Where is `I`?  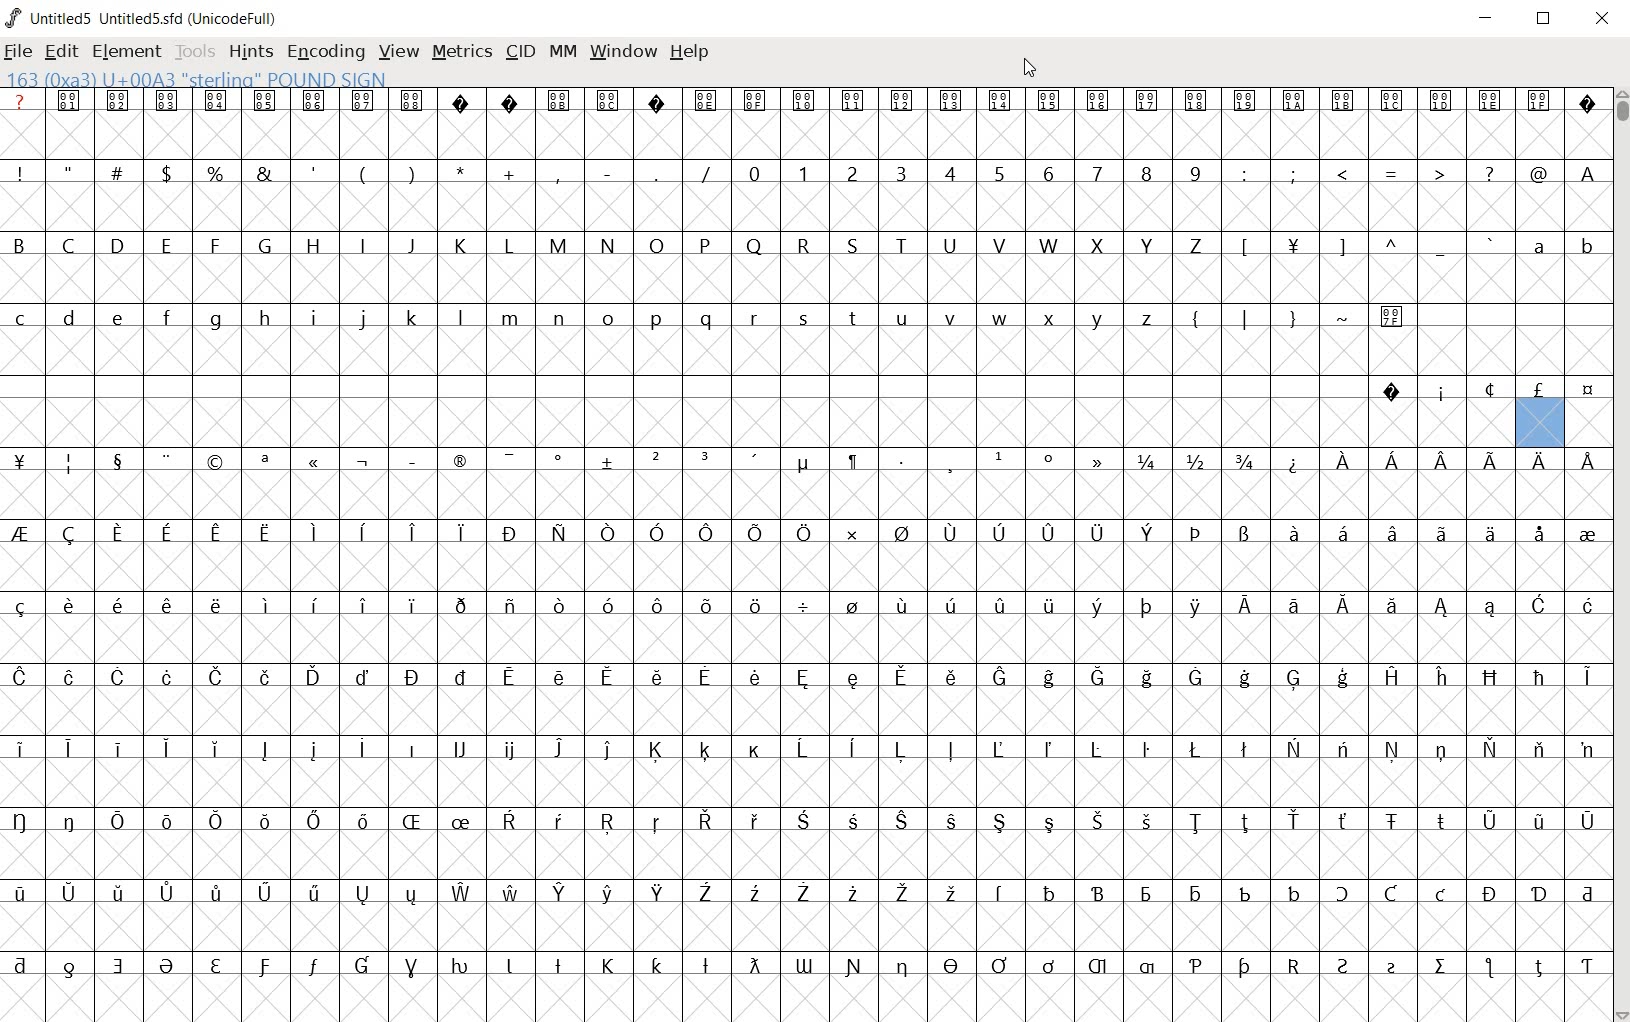 I is located at coordinates (363, 246).